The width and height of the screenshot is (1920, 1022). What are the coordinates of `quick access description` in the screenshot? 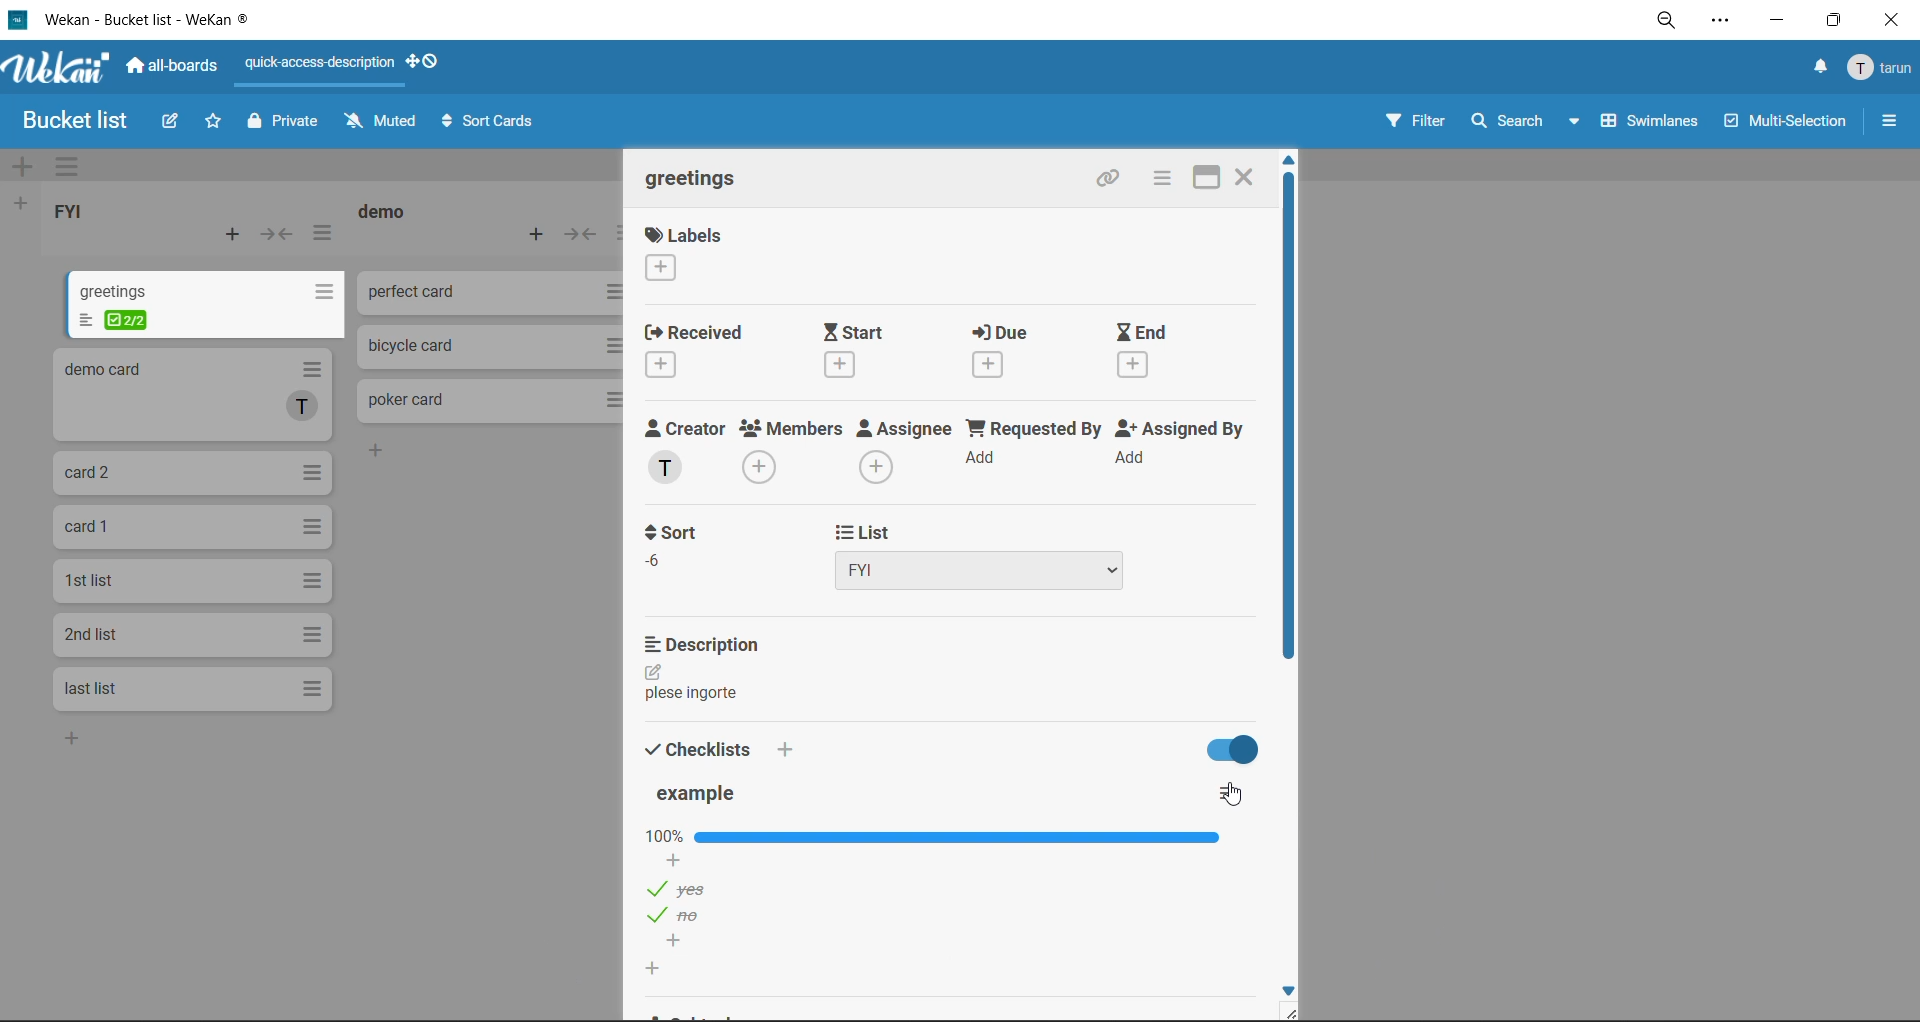 It's located at (315, 71).